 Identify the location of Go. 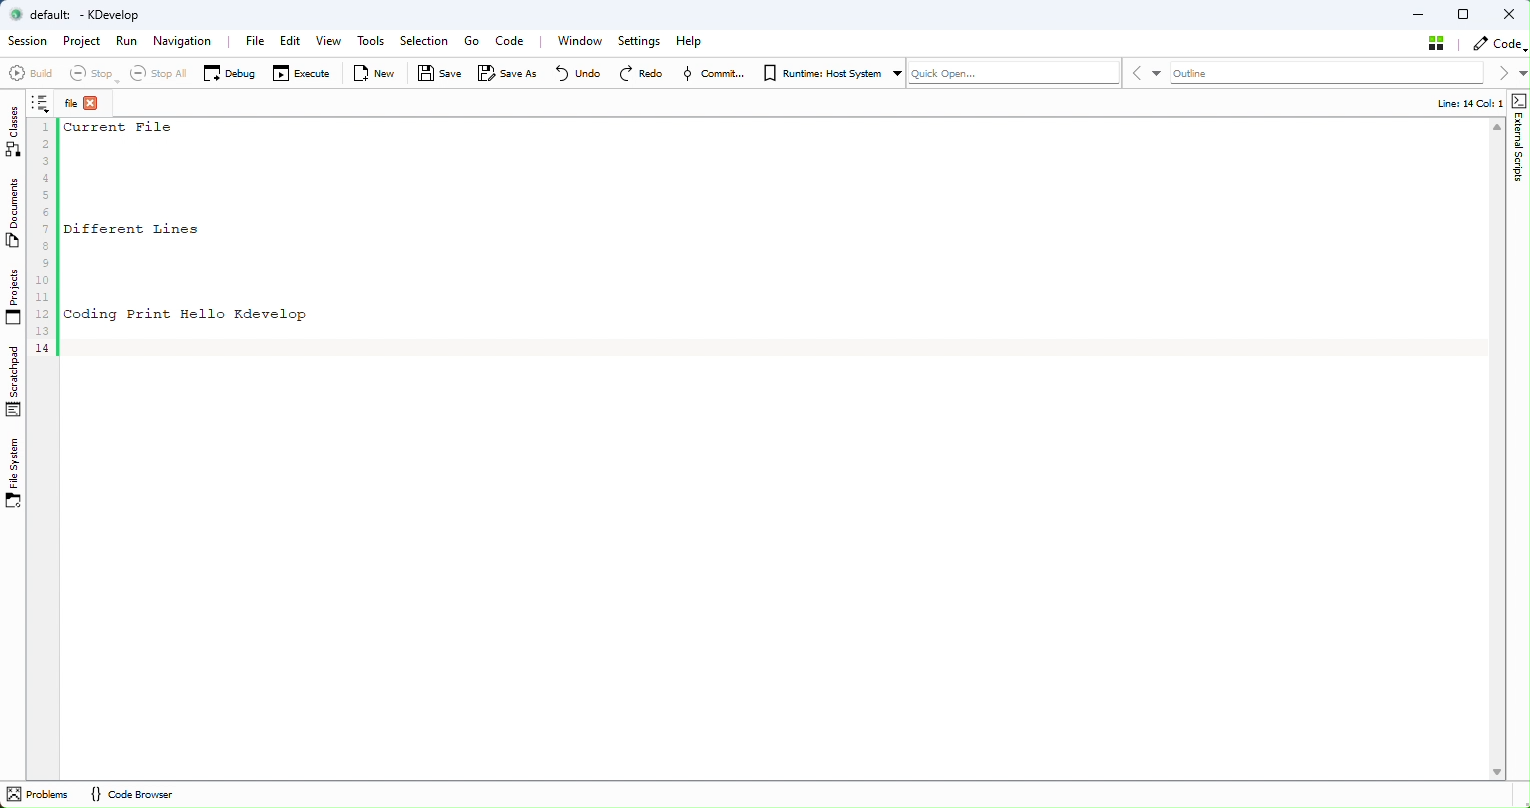
(470, 42).